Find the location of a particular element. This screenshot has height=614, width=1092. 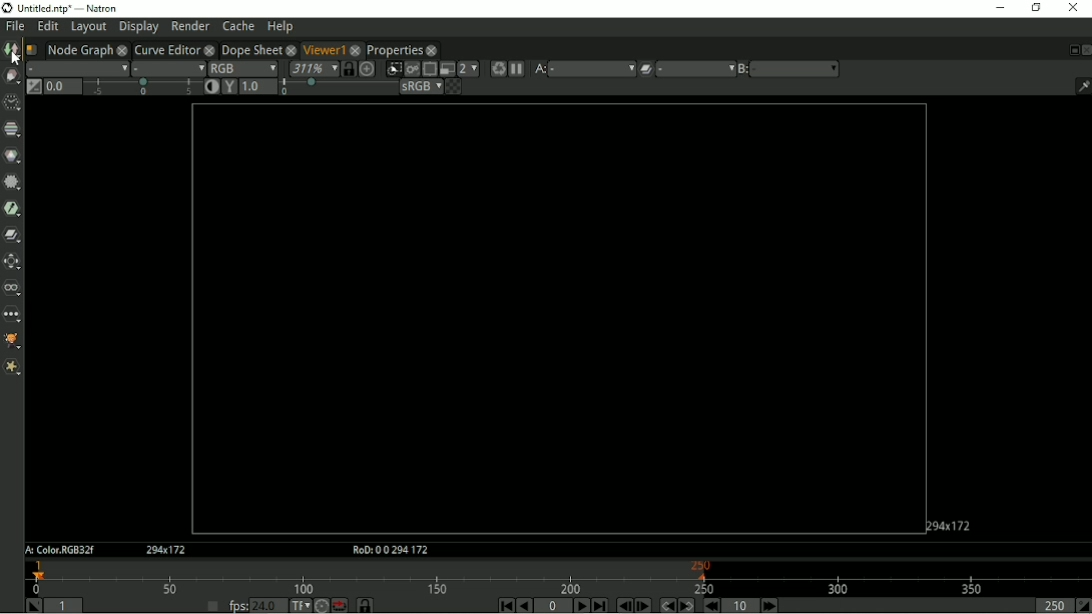

Time is located at coordinates (10, 102).